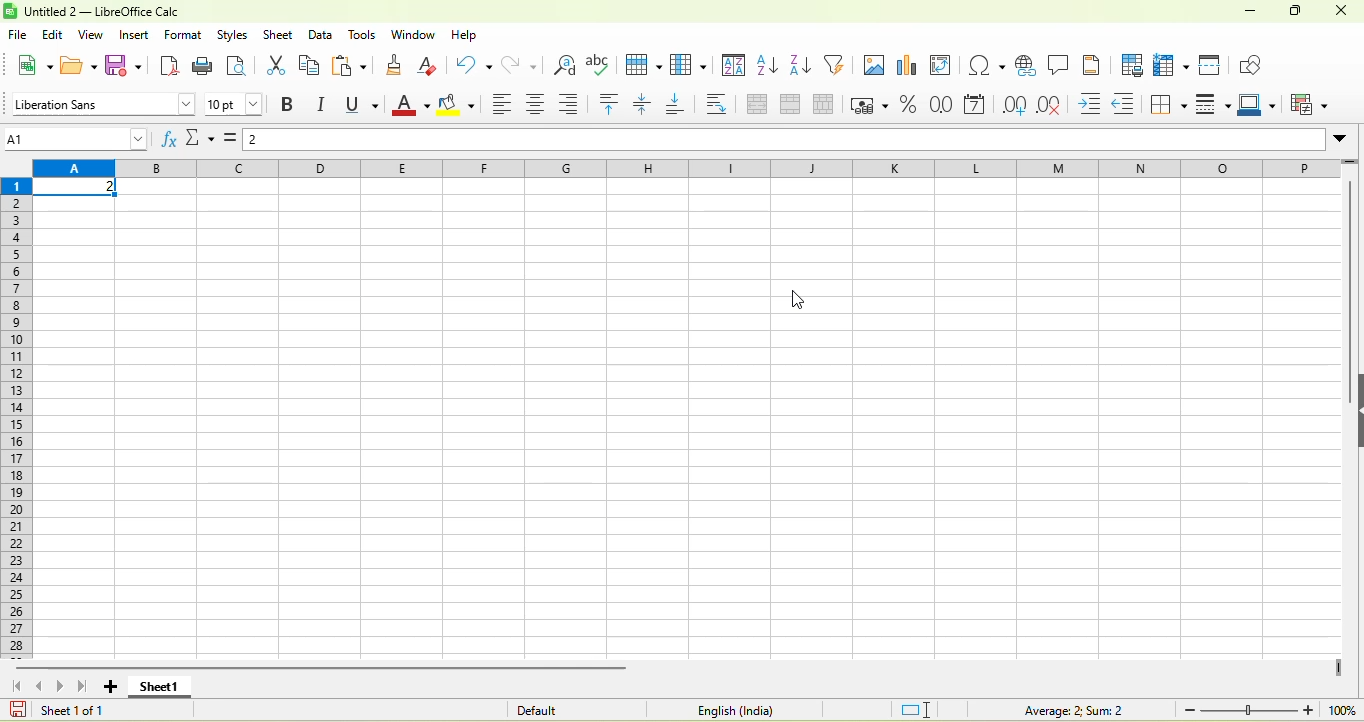  Describe the element at coordinates (648, 106) in the screenshot. I see `center vertically` at that location.